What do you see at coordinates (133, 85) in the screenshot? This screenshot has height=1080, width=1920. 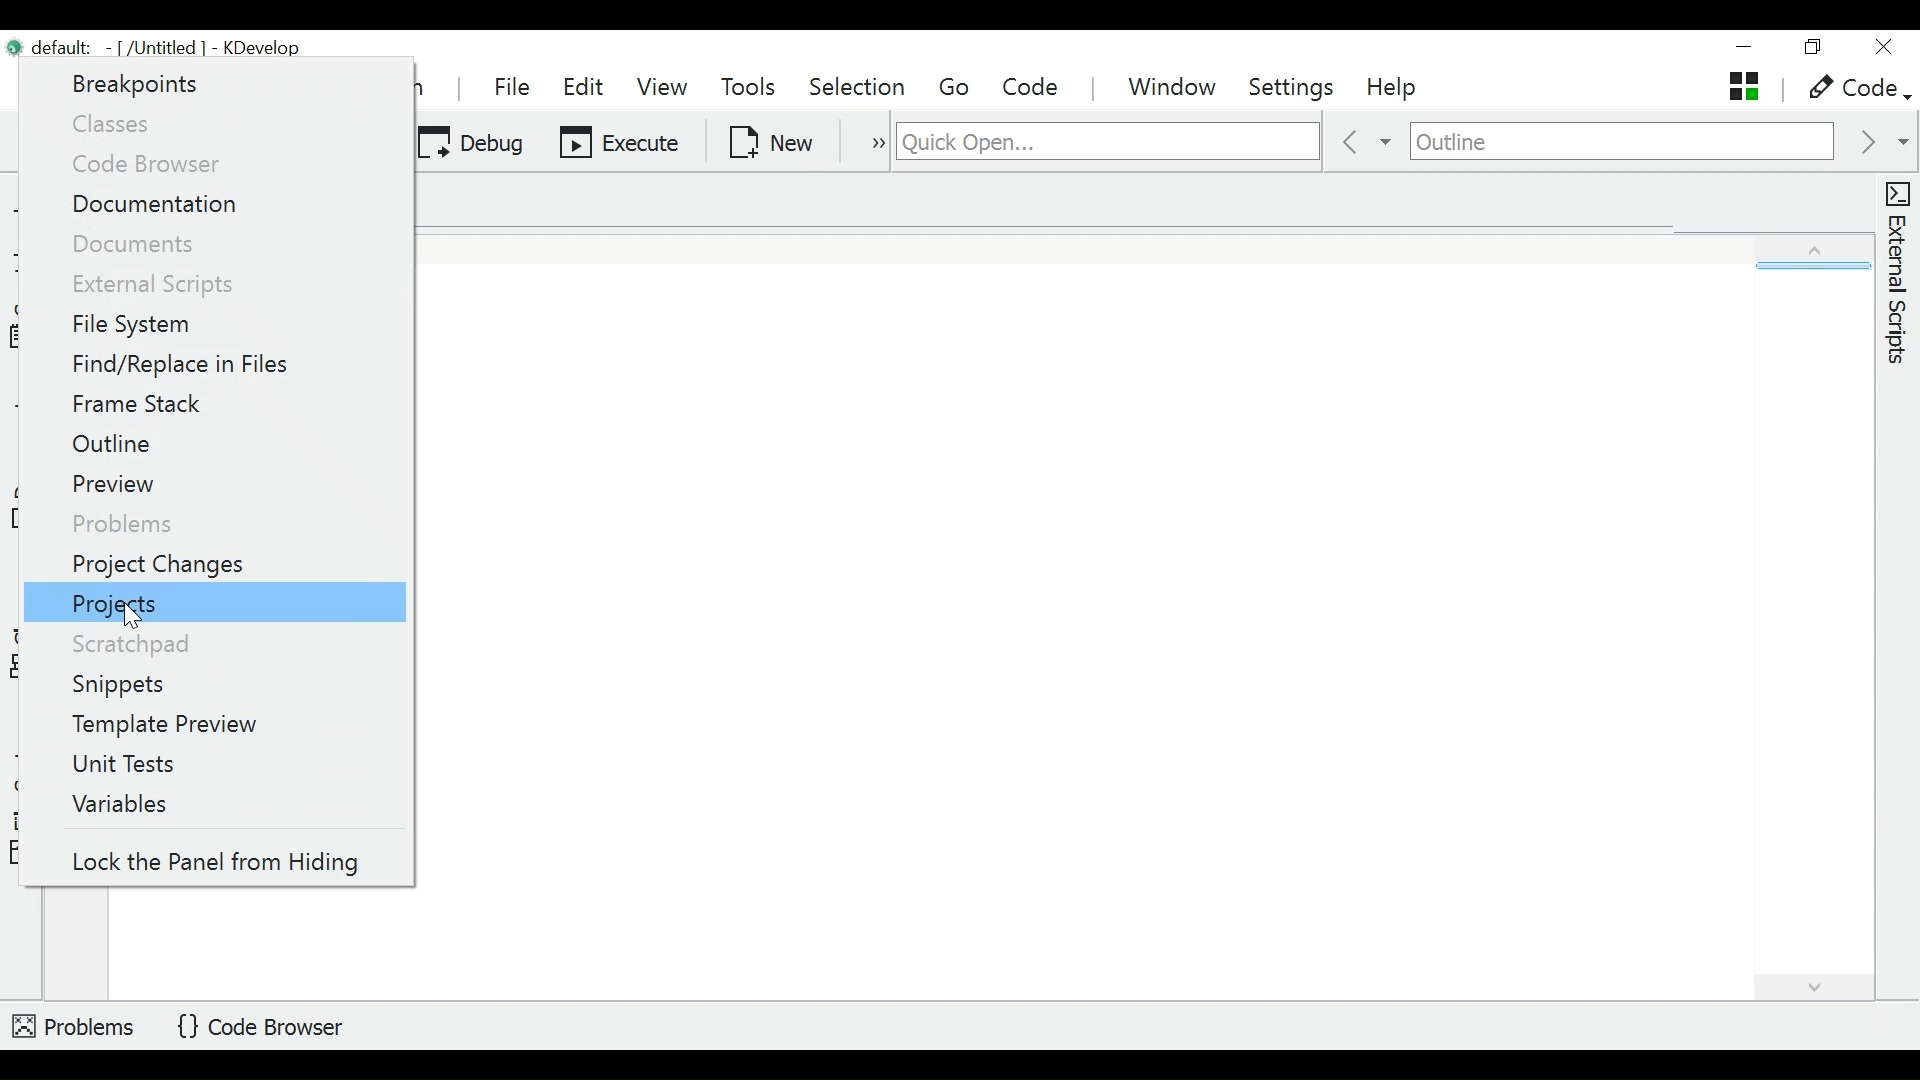 I see `Breakpoints` at bounding box center [133, 85].